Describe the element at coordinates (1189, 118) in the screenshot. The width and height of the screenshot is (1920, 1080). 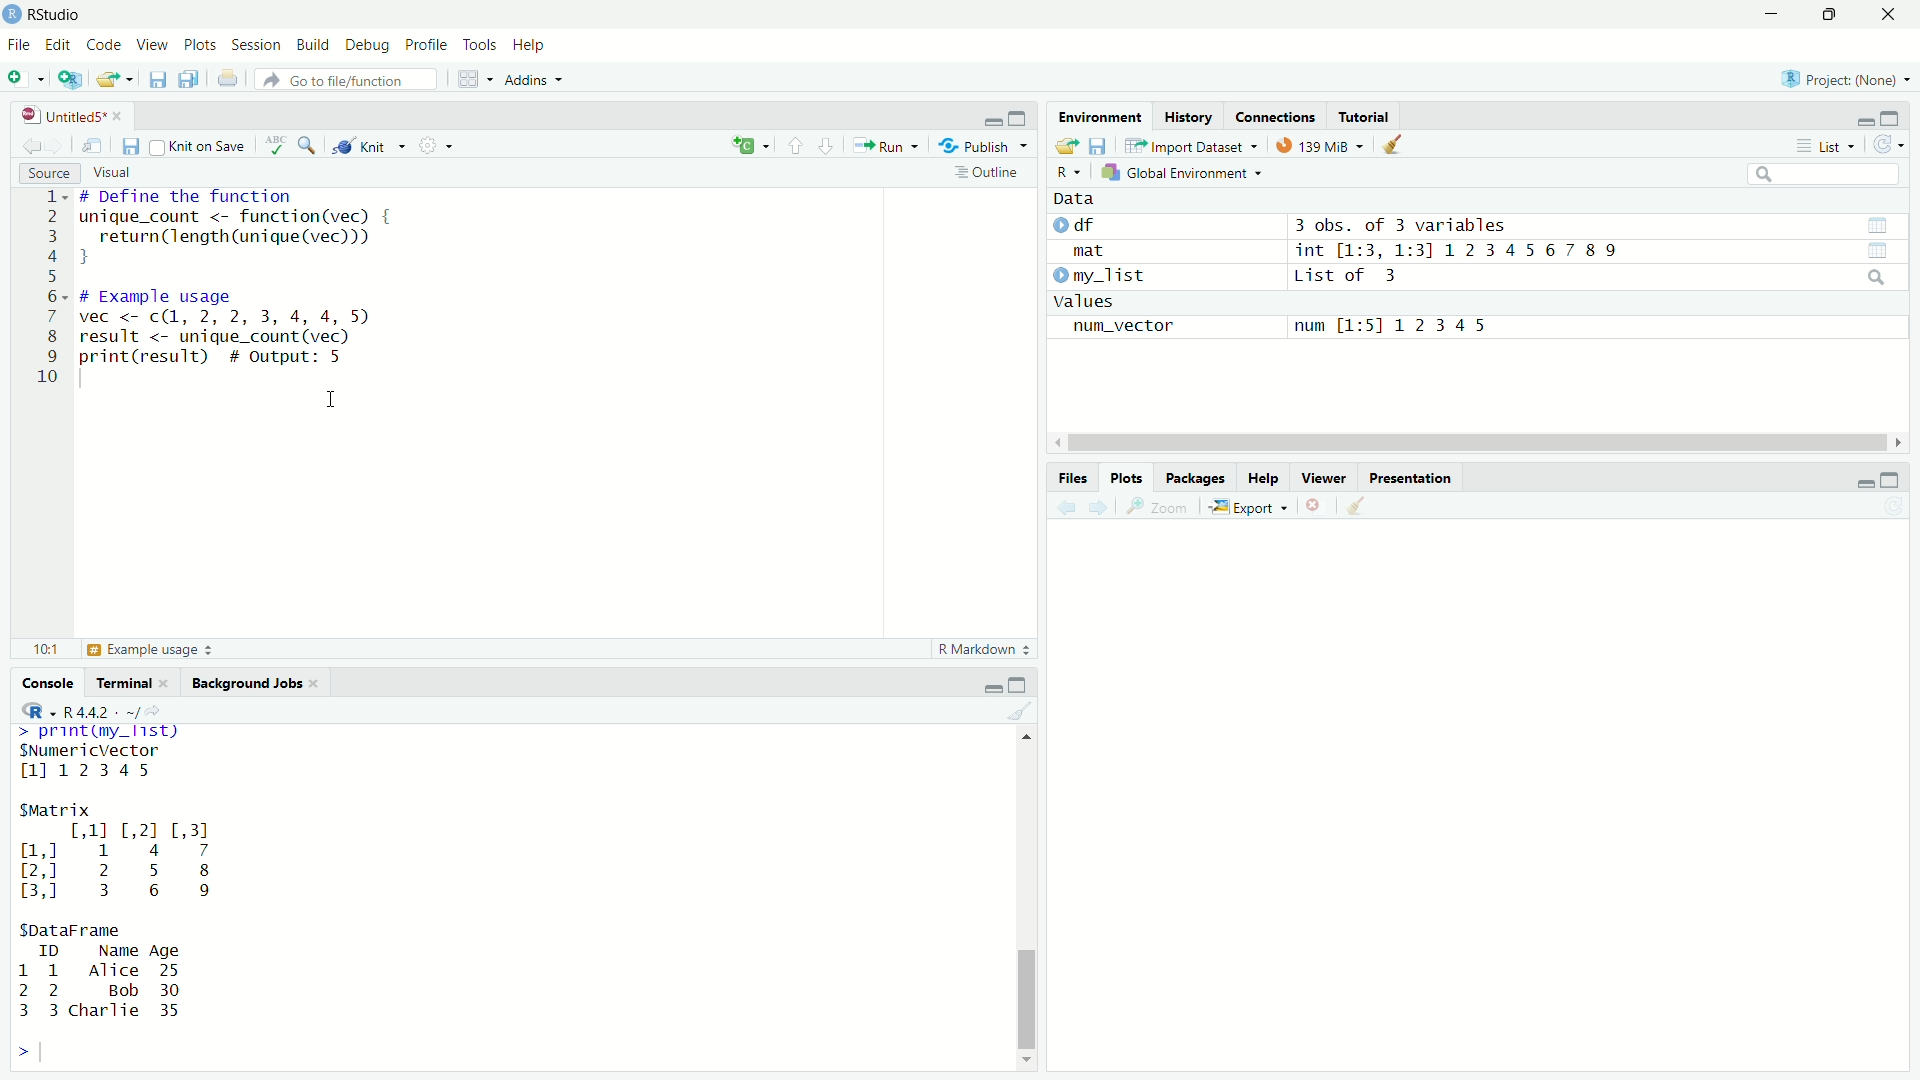
I see `History` at that location.